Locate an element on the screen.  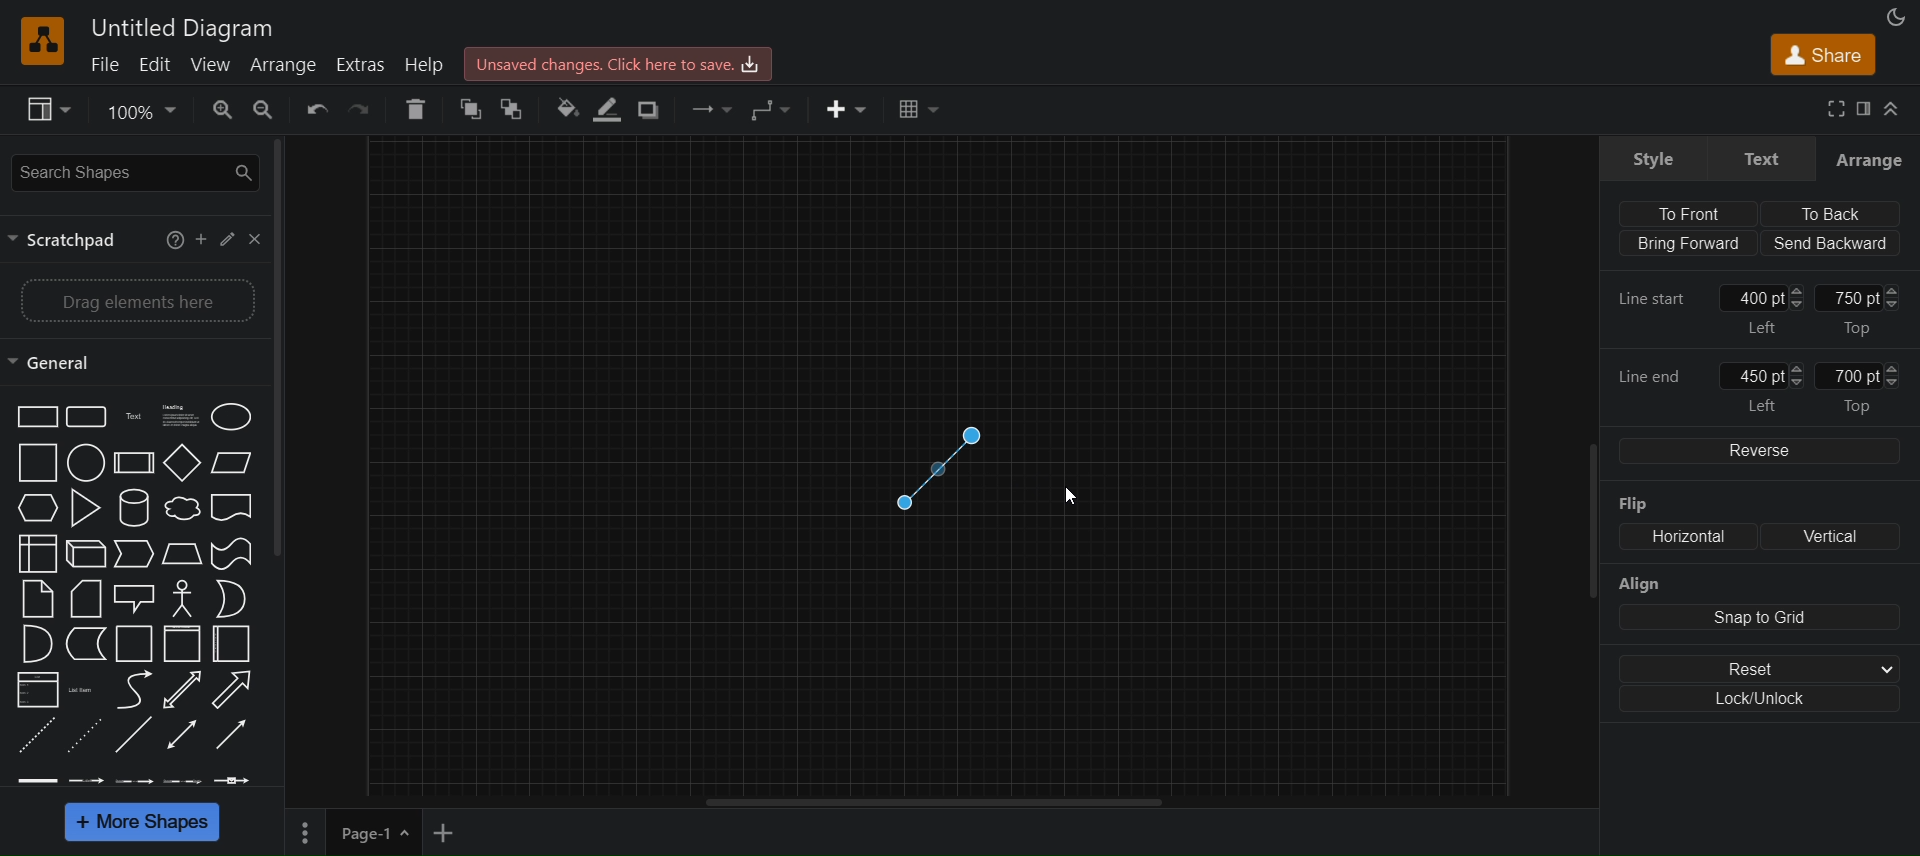
Process is located at coordinates (131, 462).